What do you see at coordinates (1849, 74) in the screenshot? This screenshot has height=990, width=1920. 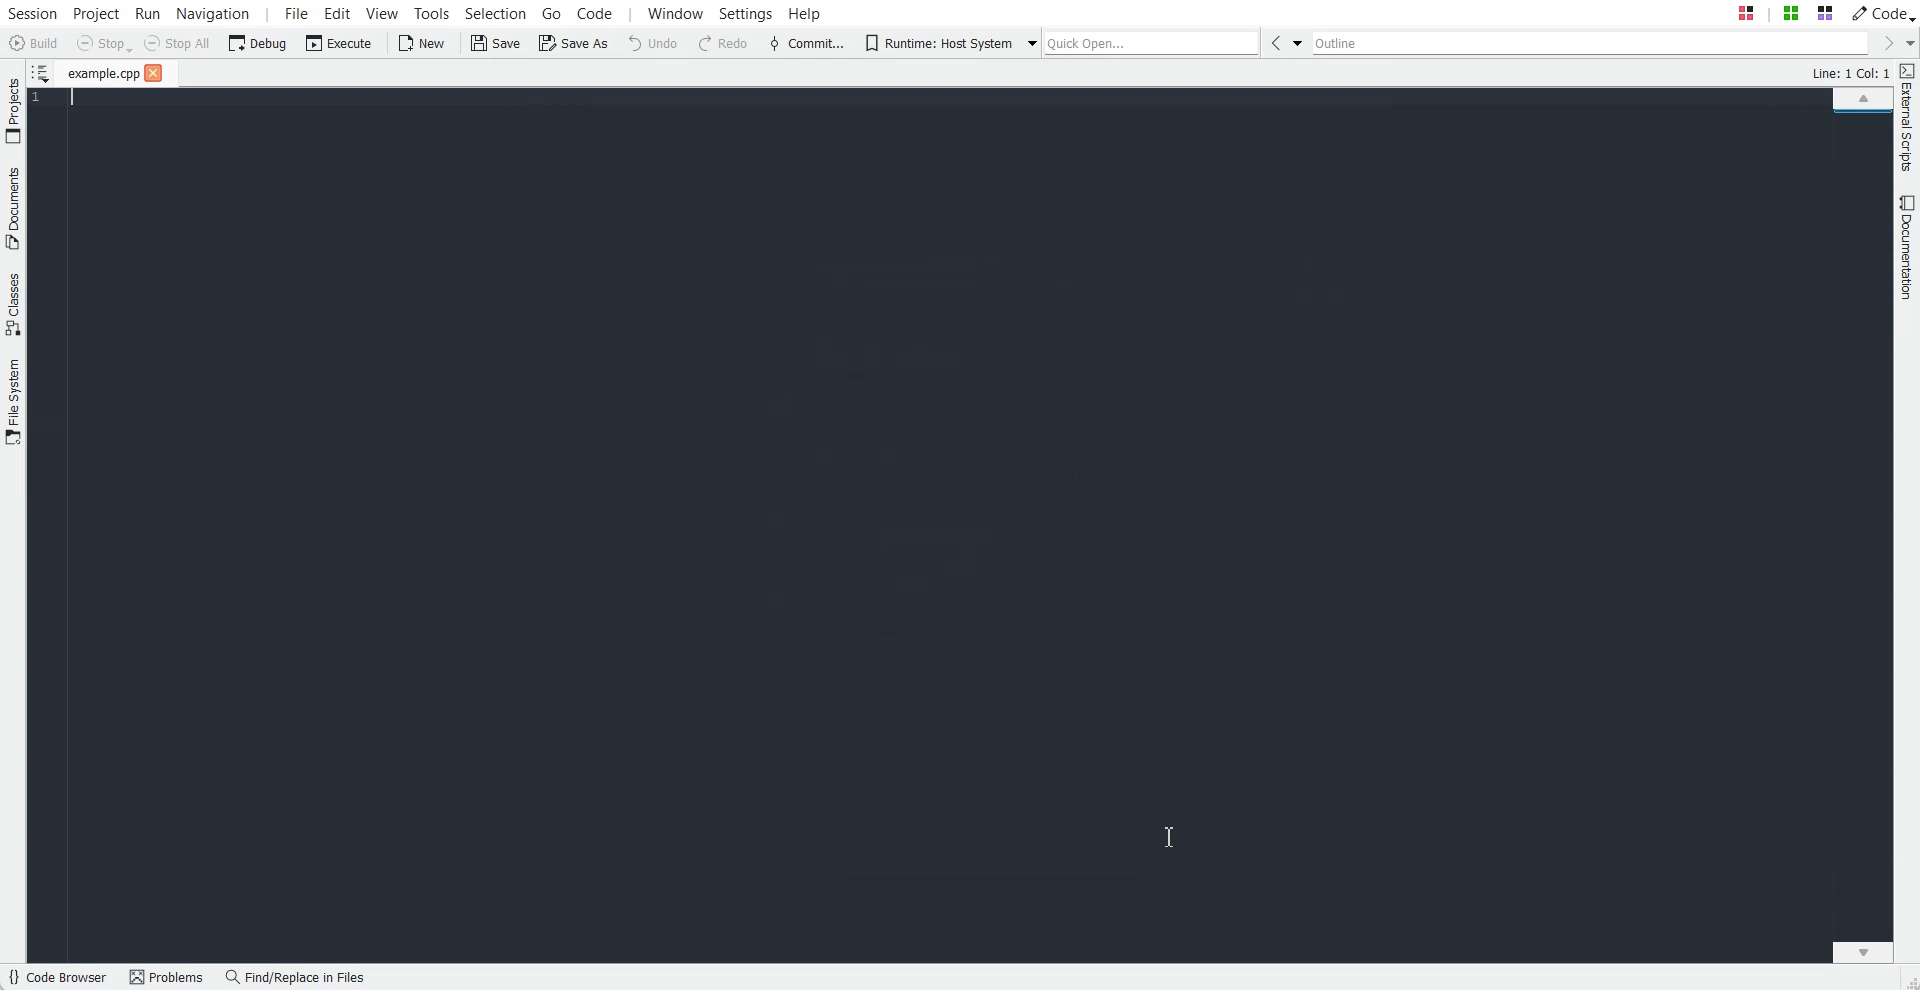 I see `Text` at bounding box center [1849, 74].